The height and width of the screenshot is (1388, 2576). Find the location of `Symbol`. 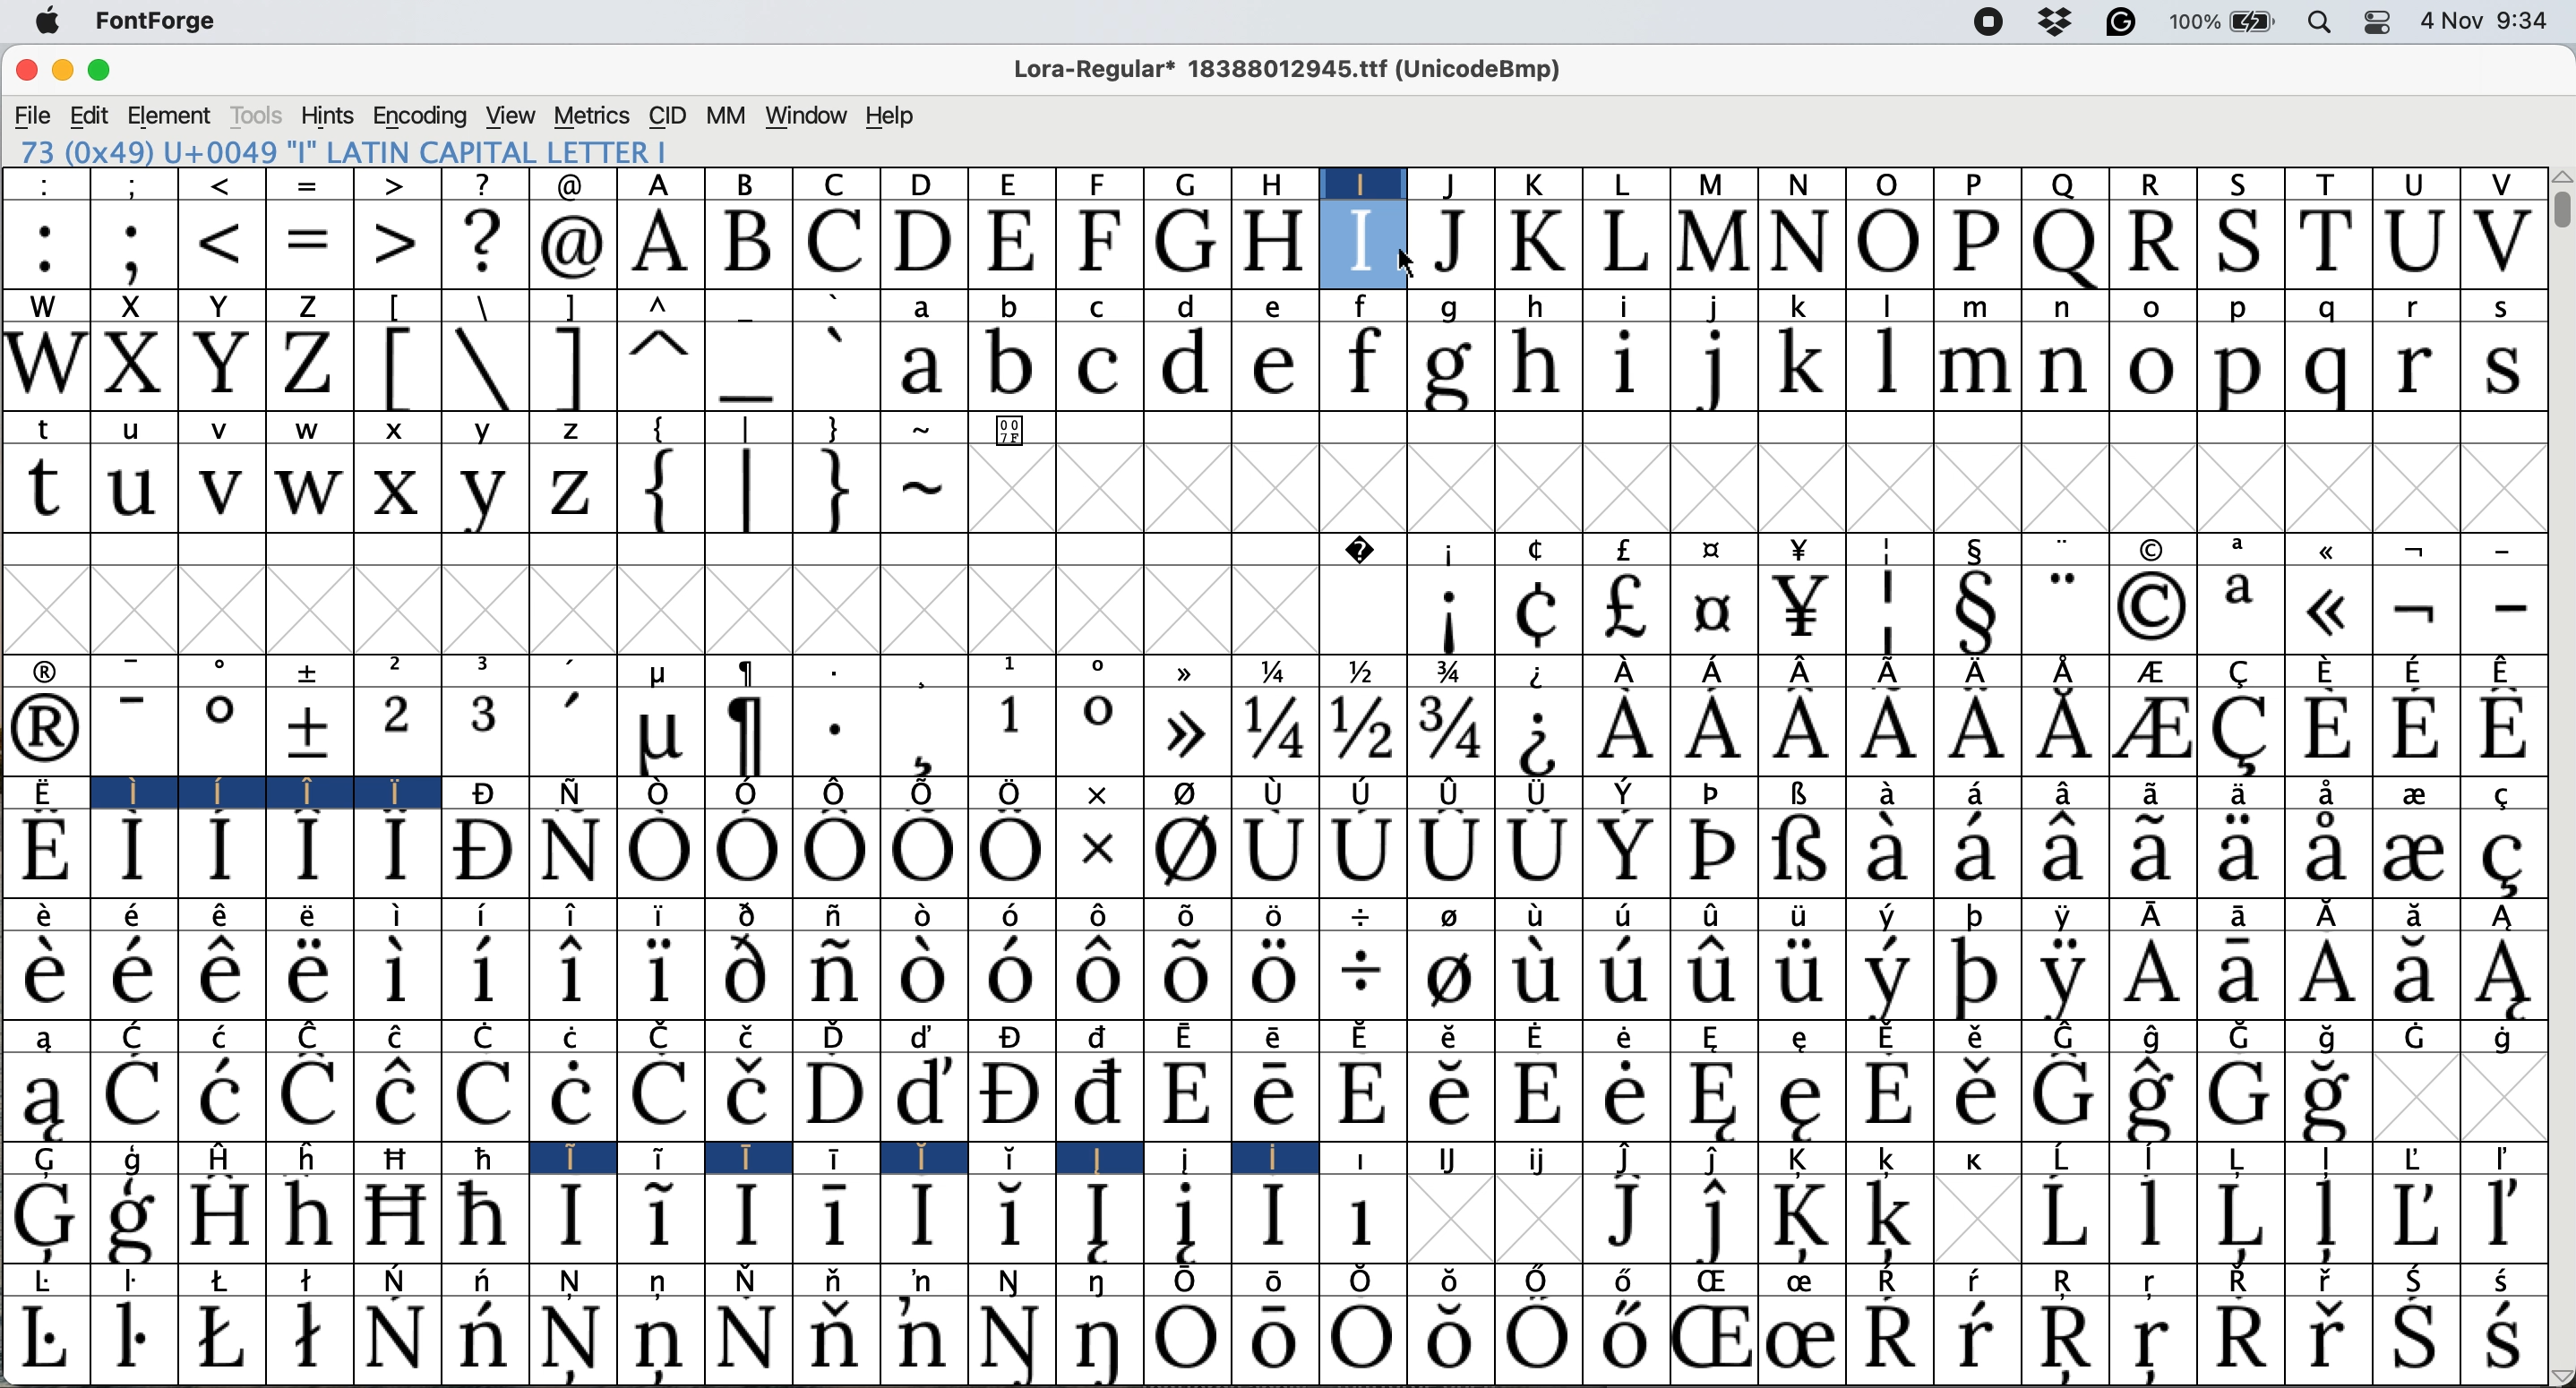

Symbol is located at coordinates (482, 1216).